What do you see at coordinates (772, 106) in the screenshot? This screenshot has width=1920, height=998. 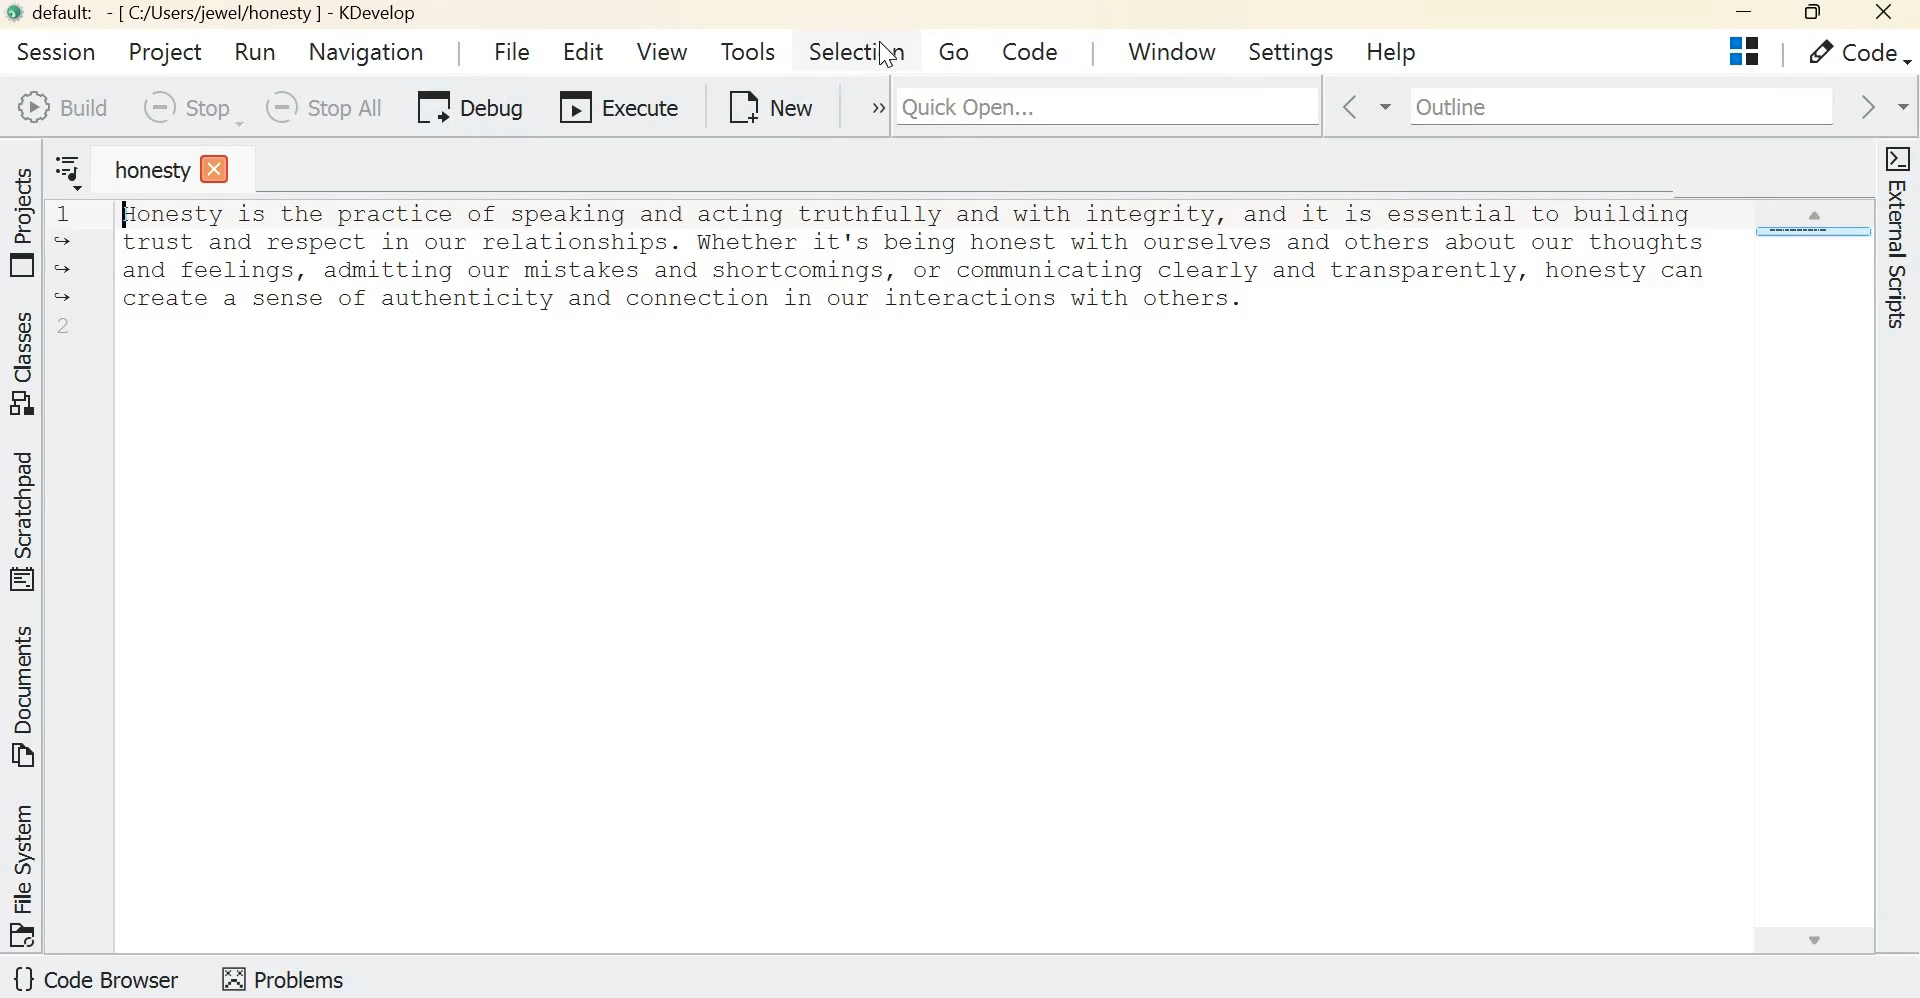 I see `New file` at bounding box center [772, 106].